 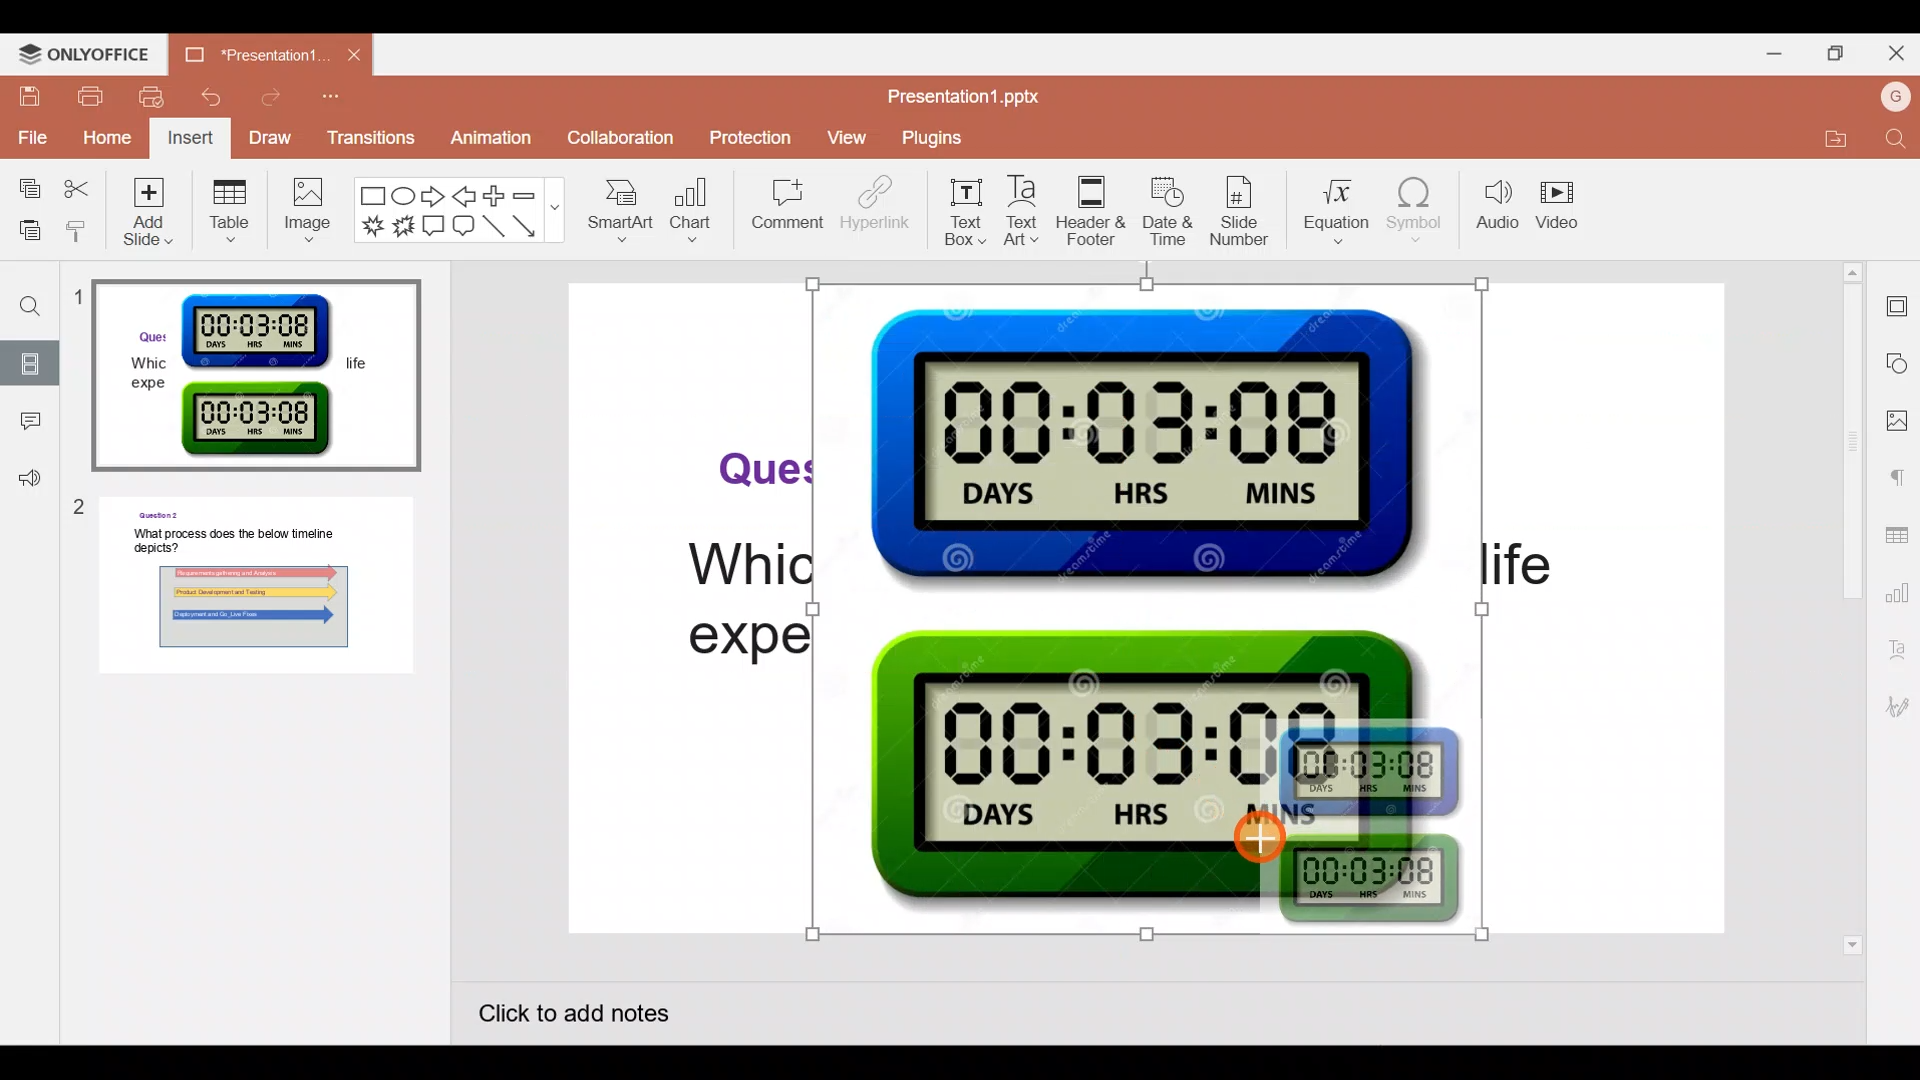 What do you see at coordinates (869, 209) in the screenshot?
I see `Hyperlink` at bounding box center [869, 209].